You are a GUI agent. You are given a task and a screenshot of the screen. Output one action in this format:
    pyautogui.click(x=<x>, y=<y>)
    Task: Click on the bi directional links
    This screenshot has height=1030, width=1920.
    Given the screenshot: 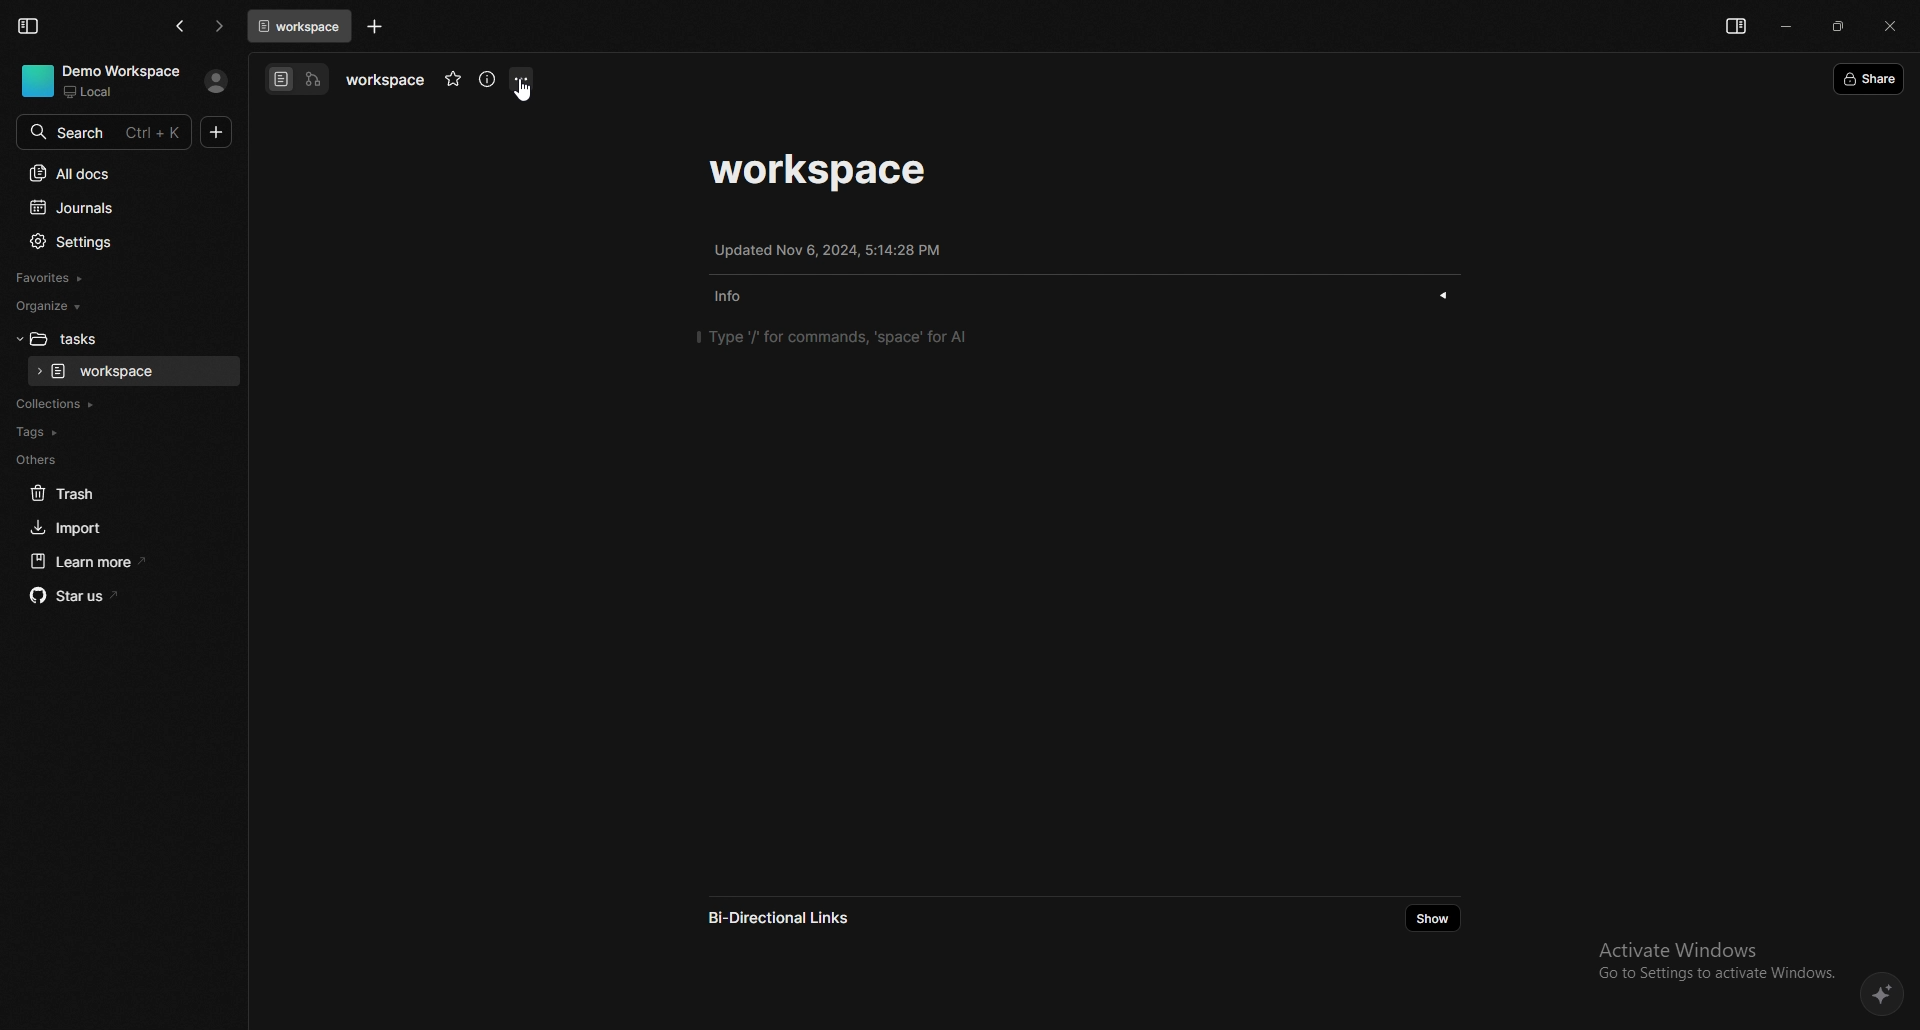 What is the action you would take?
    pyautogui.click(x=796, y=918)
    